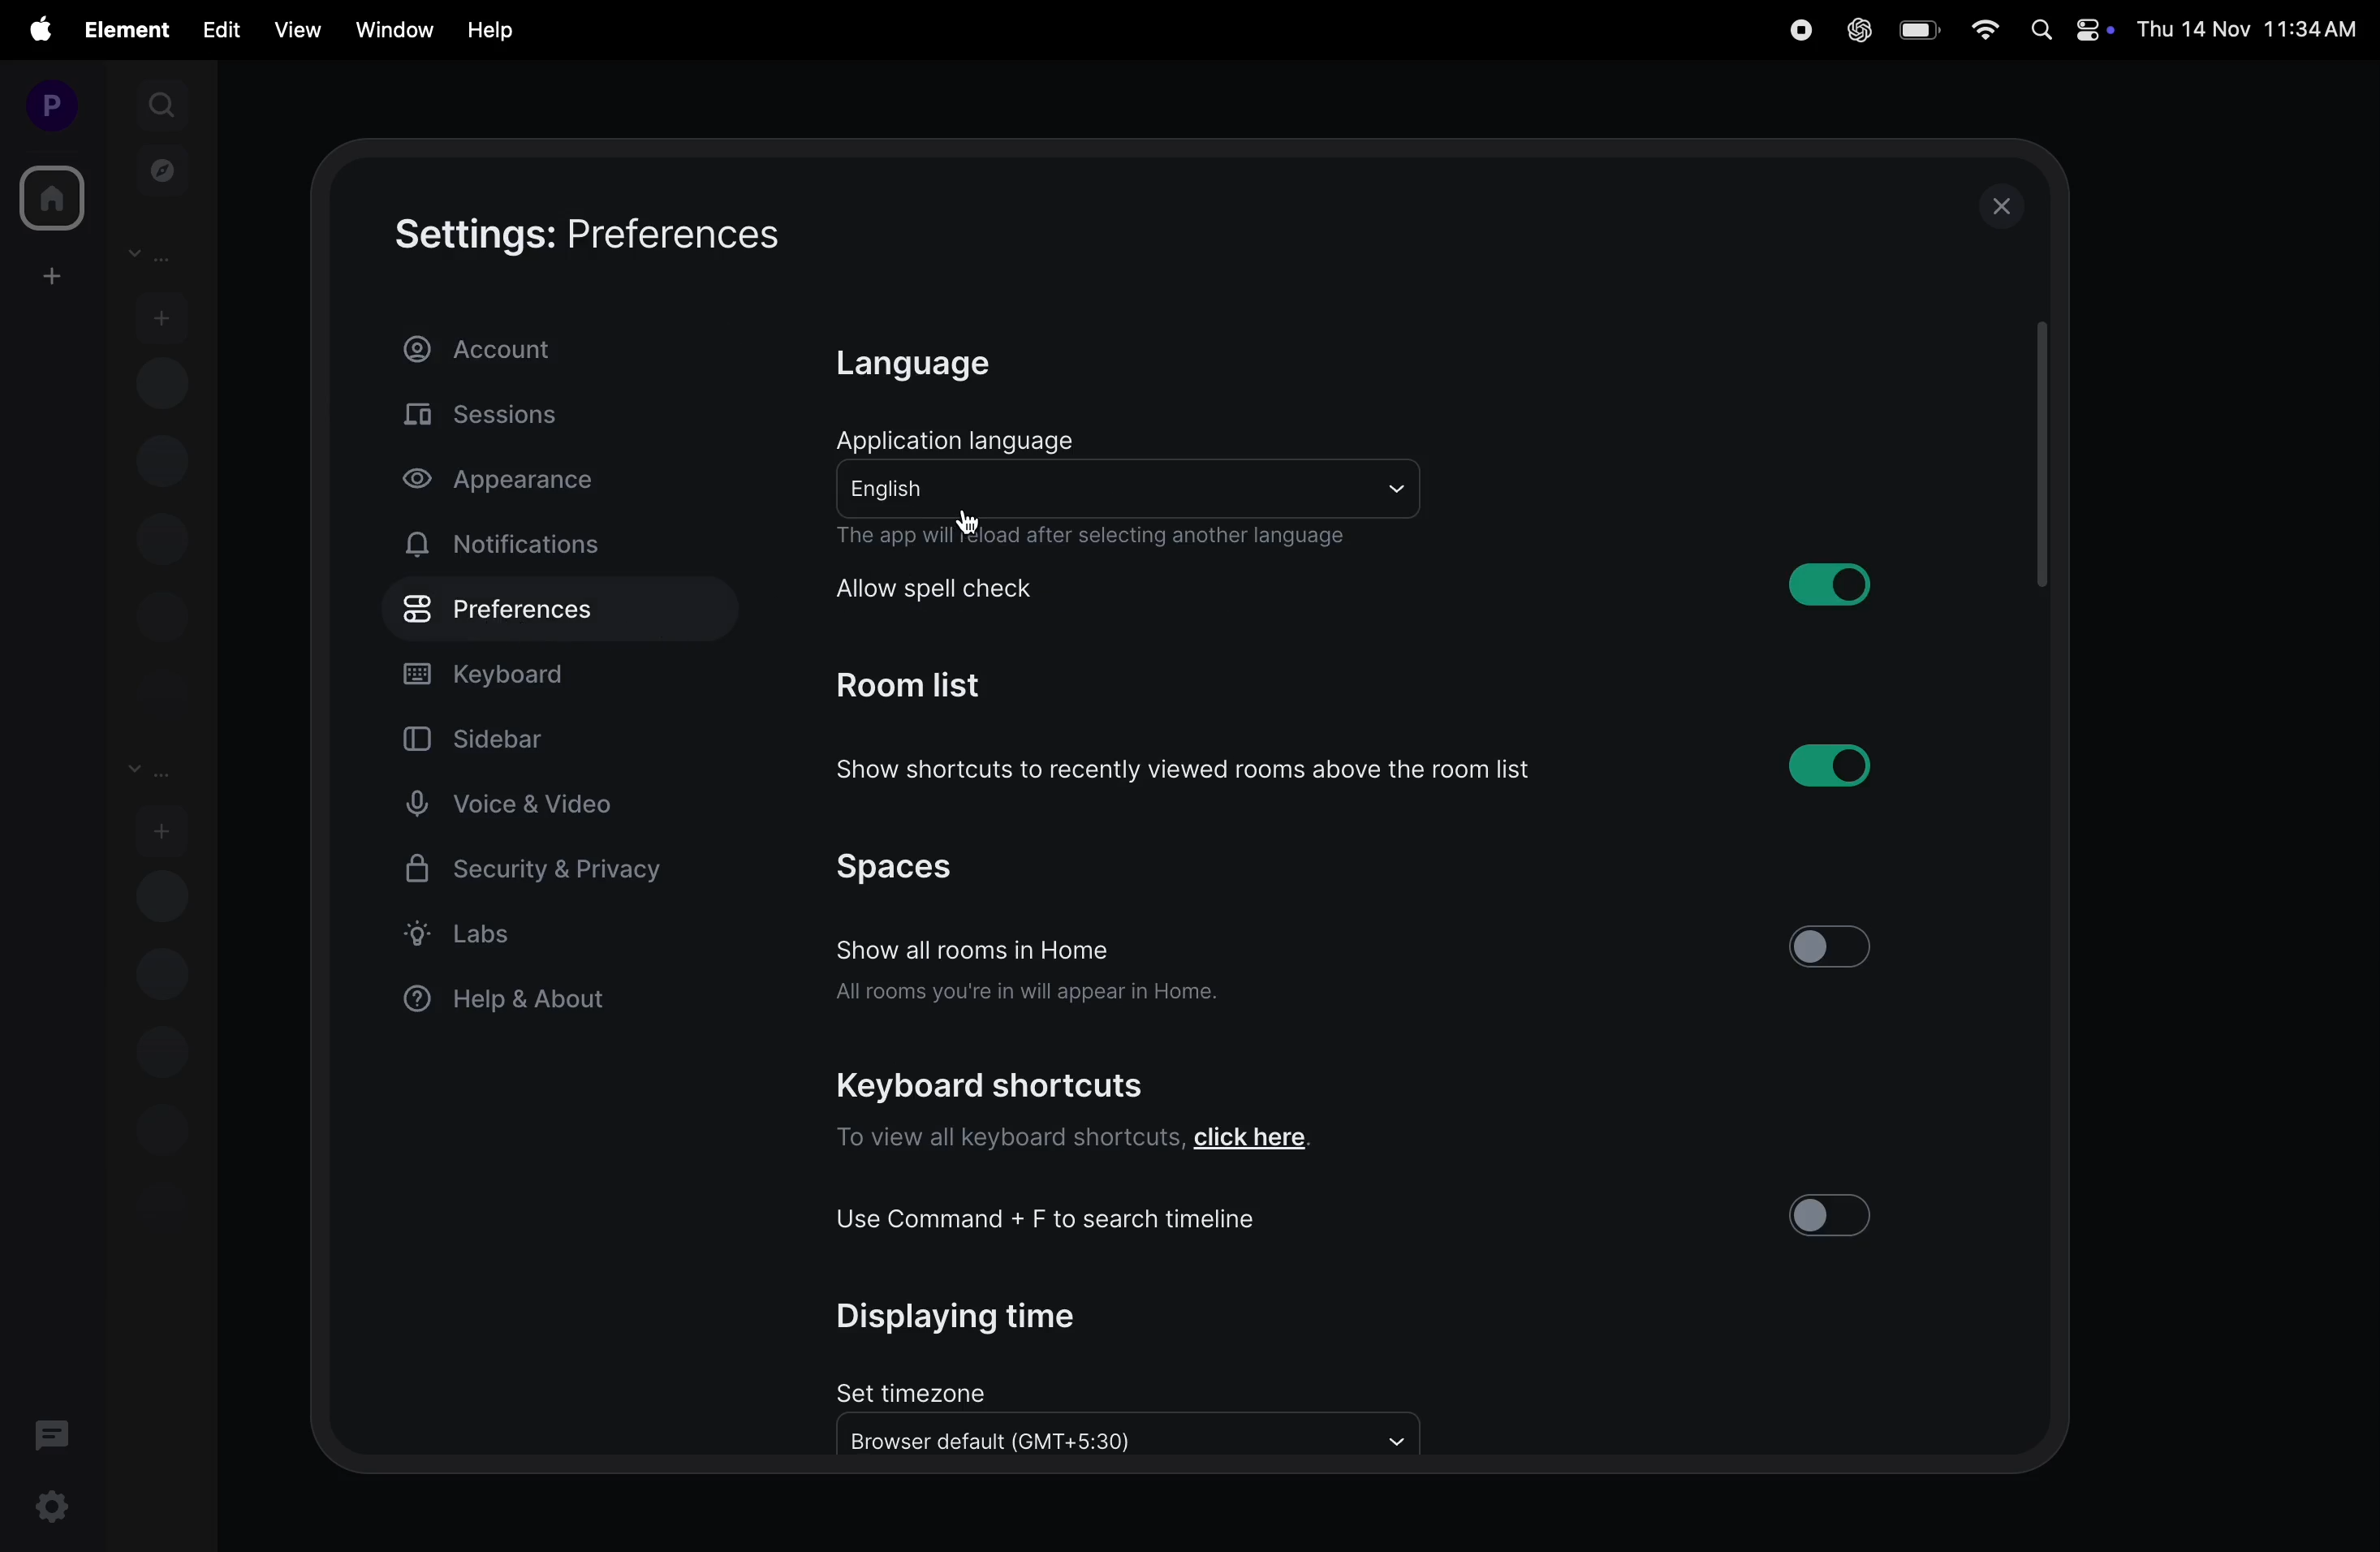 The height and width of the screenshot is (1552, 2380). What do you see at coordinates (54, 193) in the screenshot?
I see `home` at bounding box center [54, 193].